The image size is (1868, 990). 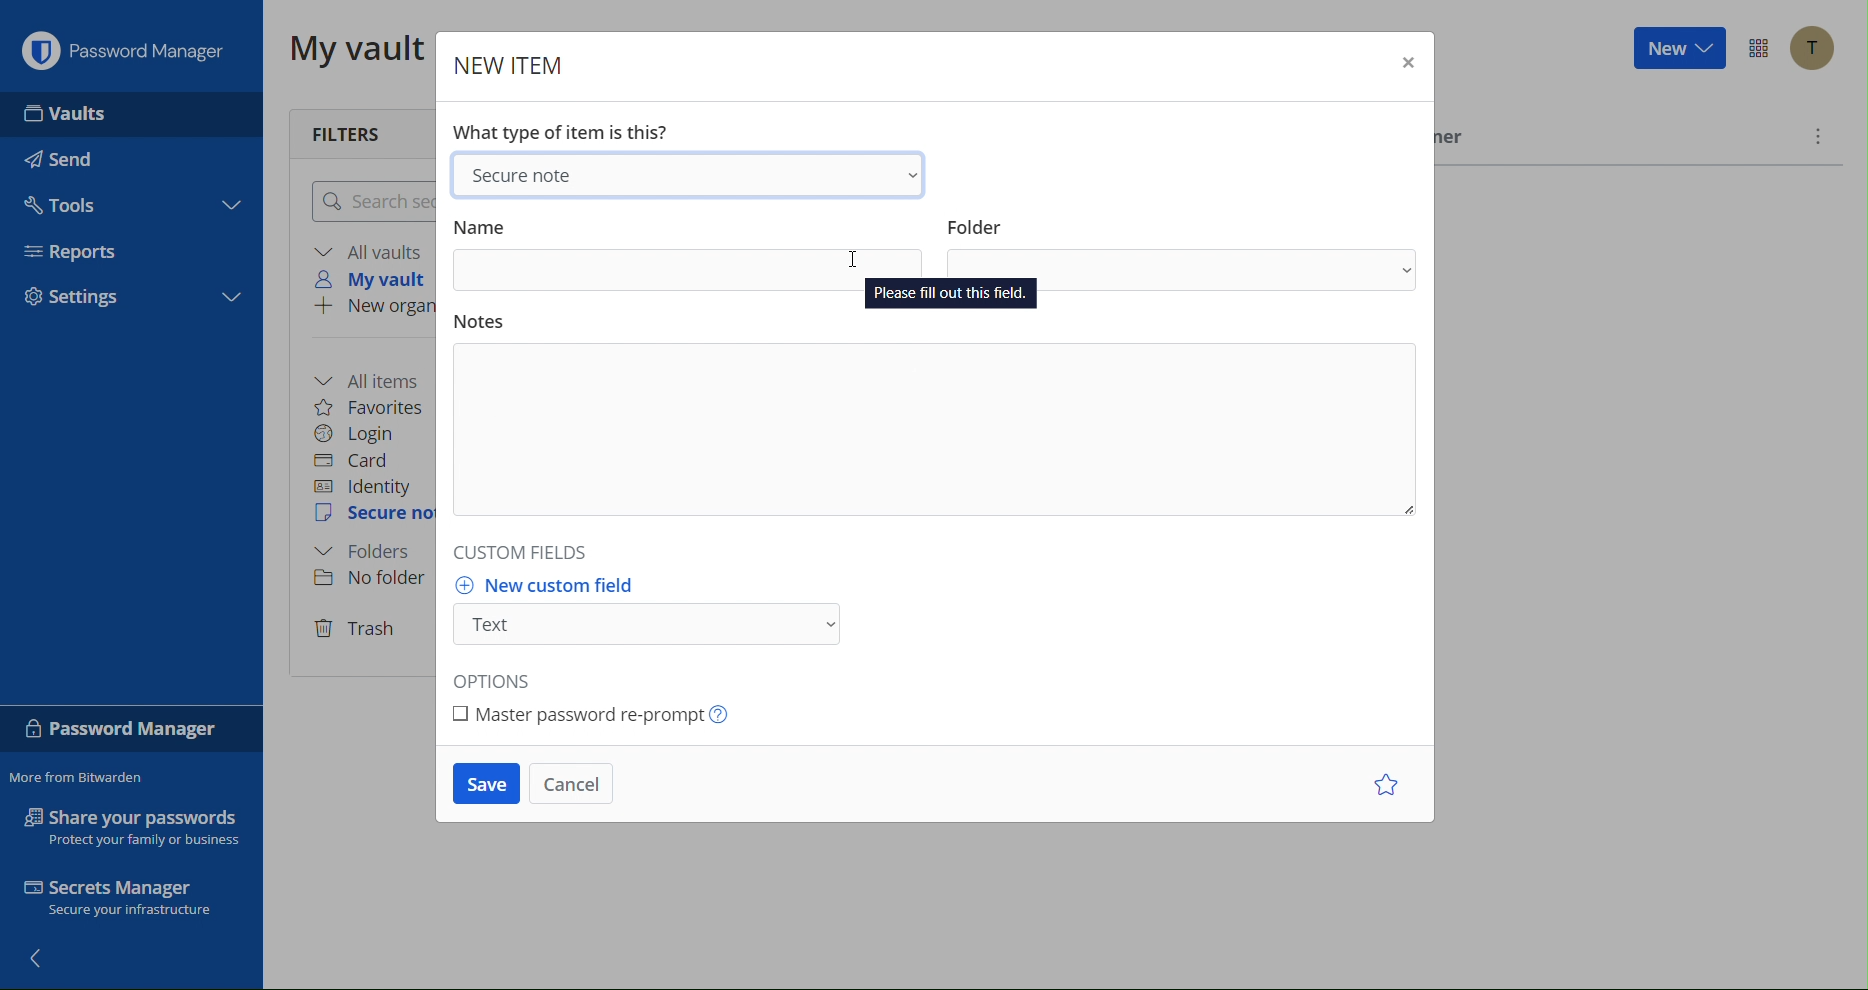 What do you see at coordinates (68, 204) in the screenshot?
I see `Tools` at bounding box center [68, 204].